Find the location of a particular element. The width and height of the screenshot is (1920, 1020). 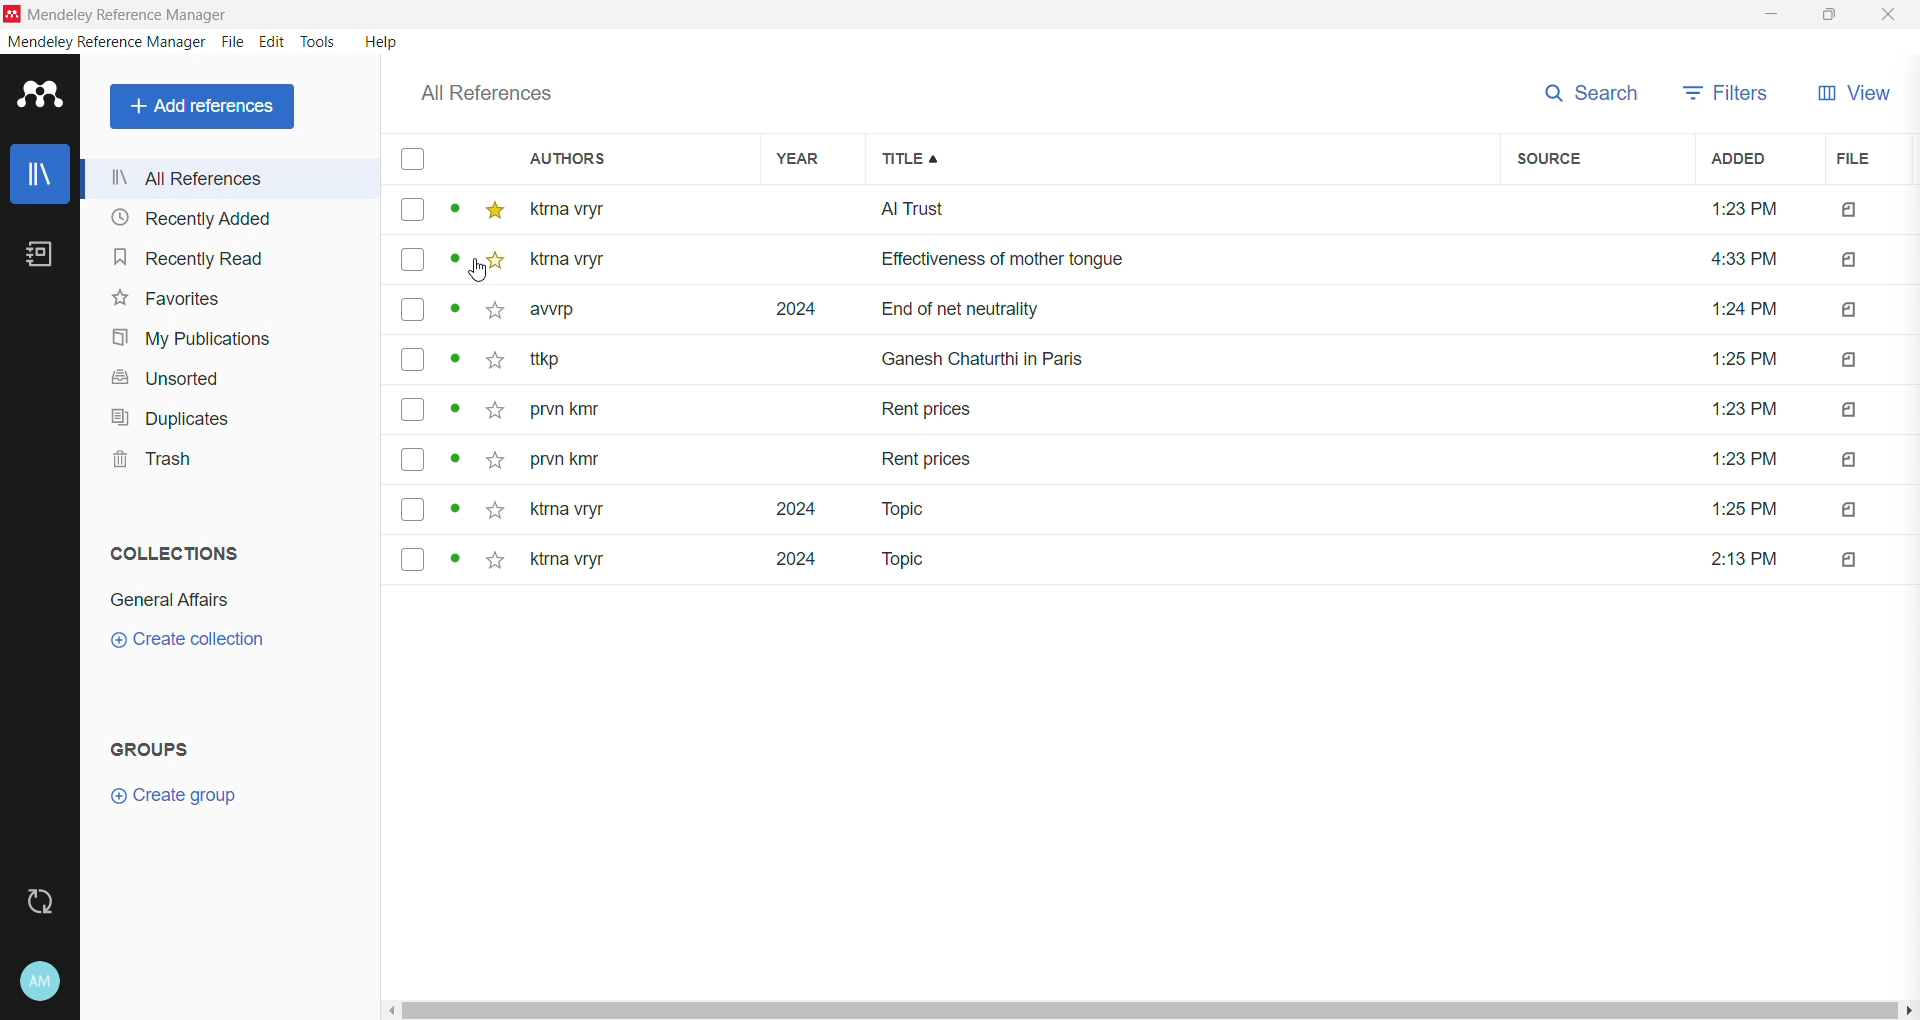

2024 is located at coordinates (784, 566).